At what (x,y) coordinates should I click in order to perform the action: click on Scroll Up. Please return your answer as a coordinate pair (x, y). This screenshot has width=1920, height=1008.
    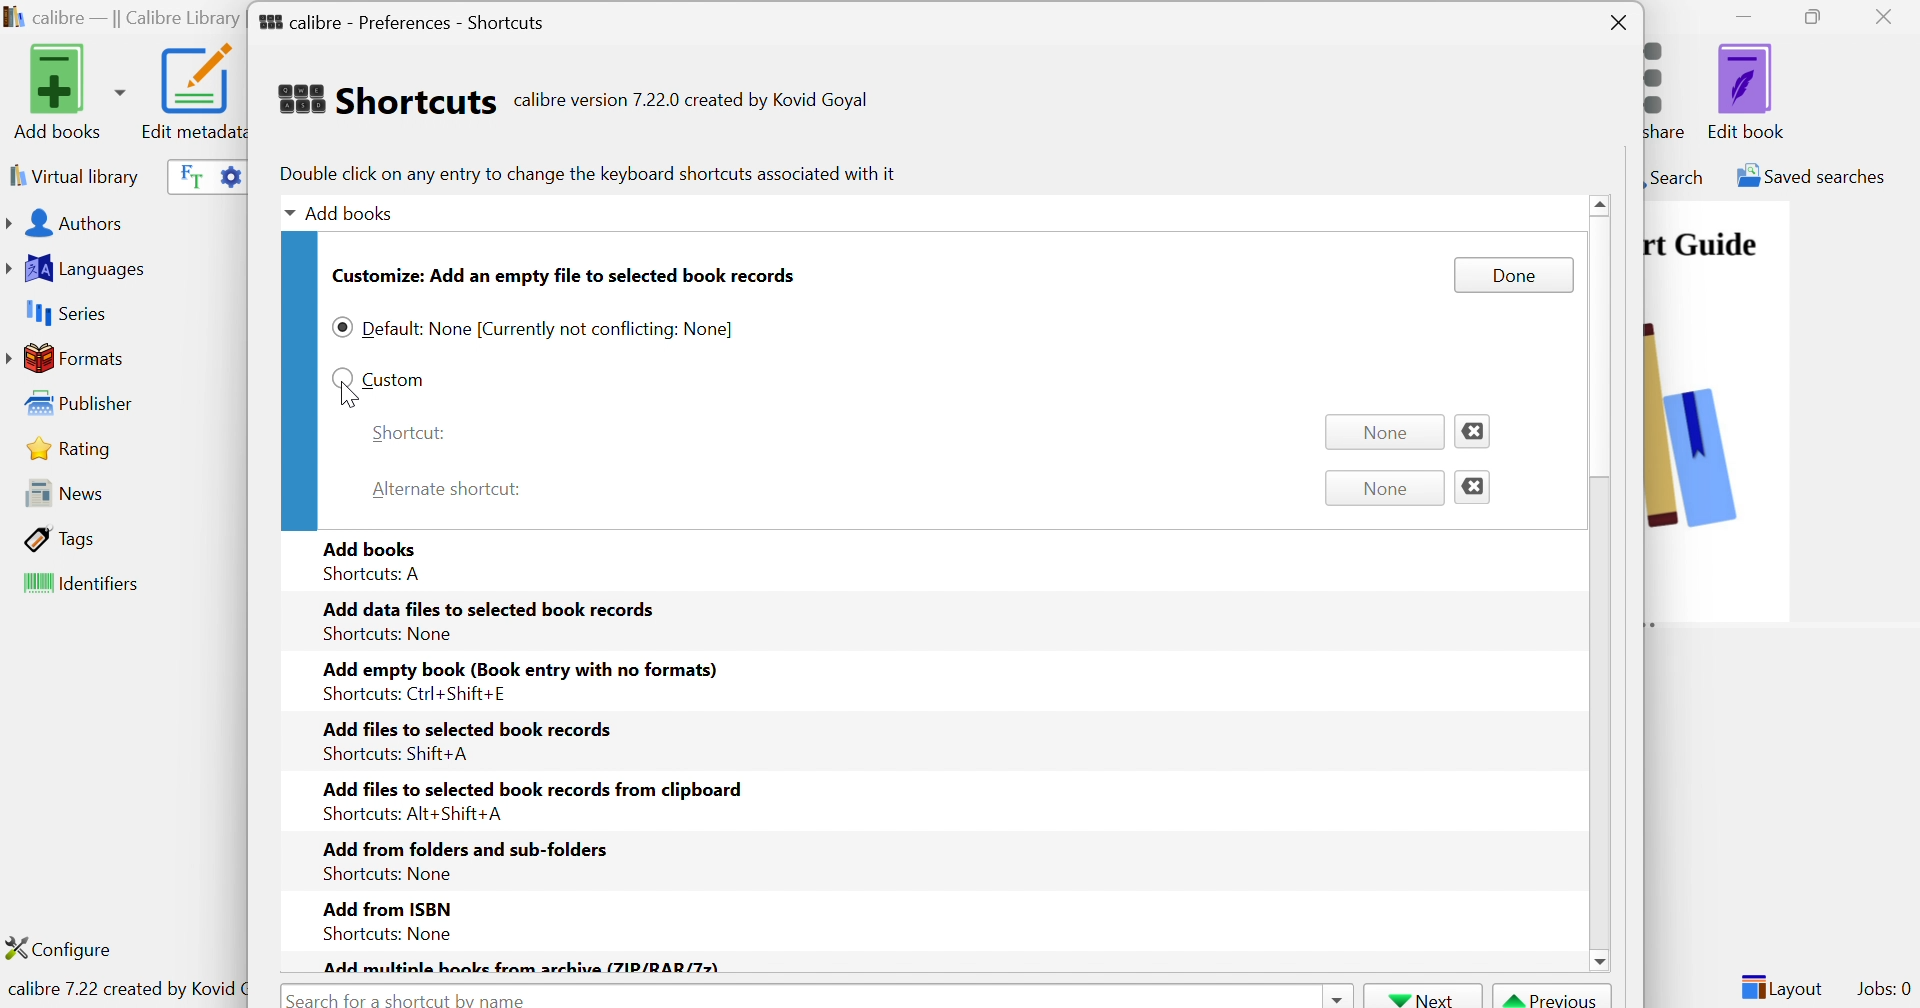
    Looking at the image, I should click on (1603, 203).